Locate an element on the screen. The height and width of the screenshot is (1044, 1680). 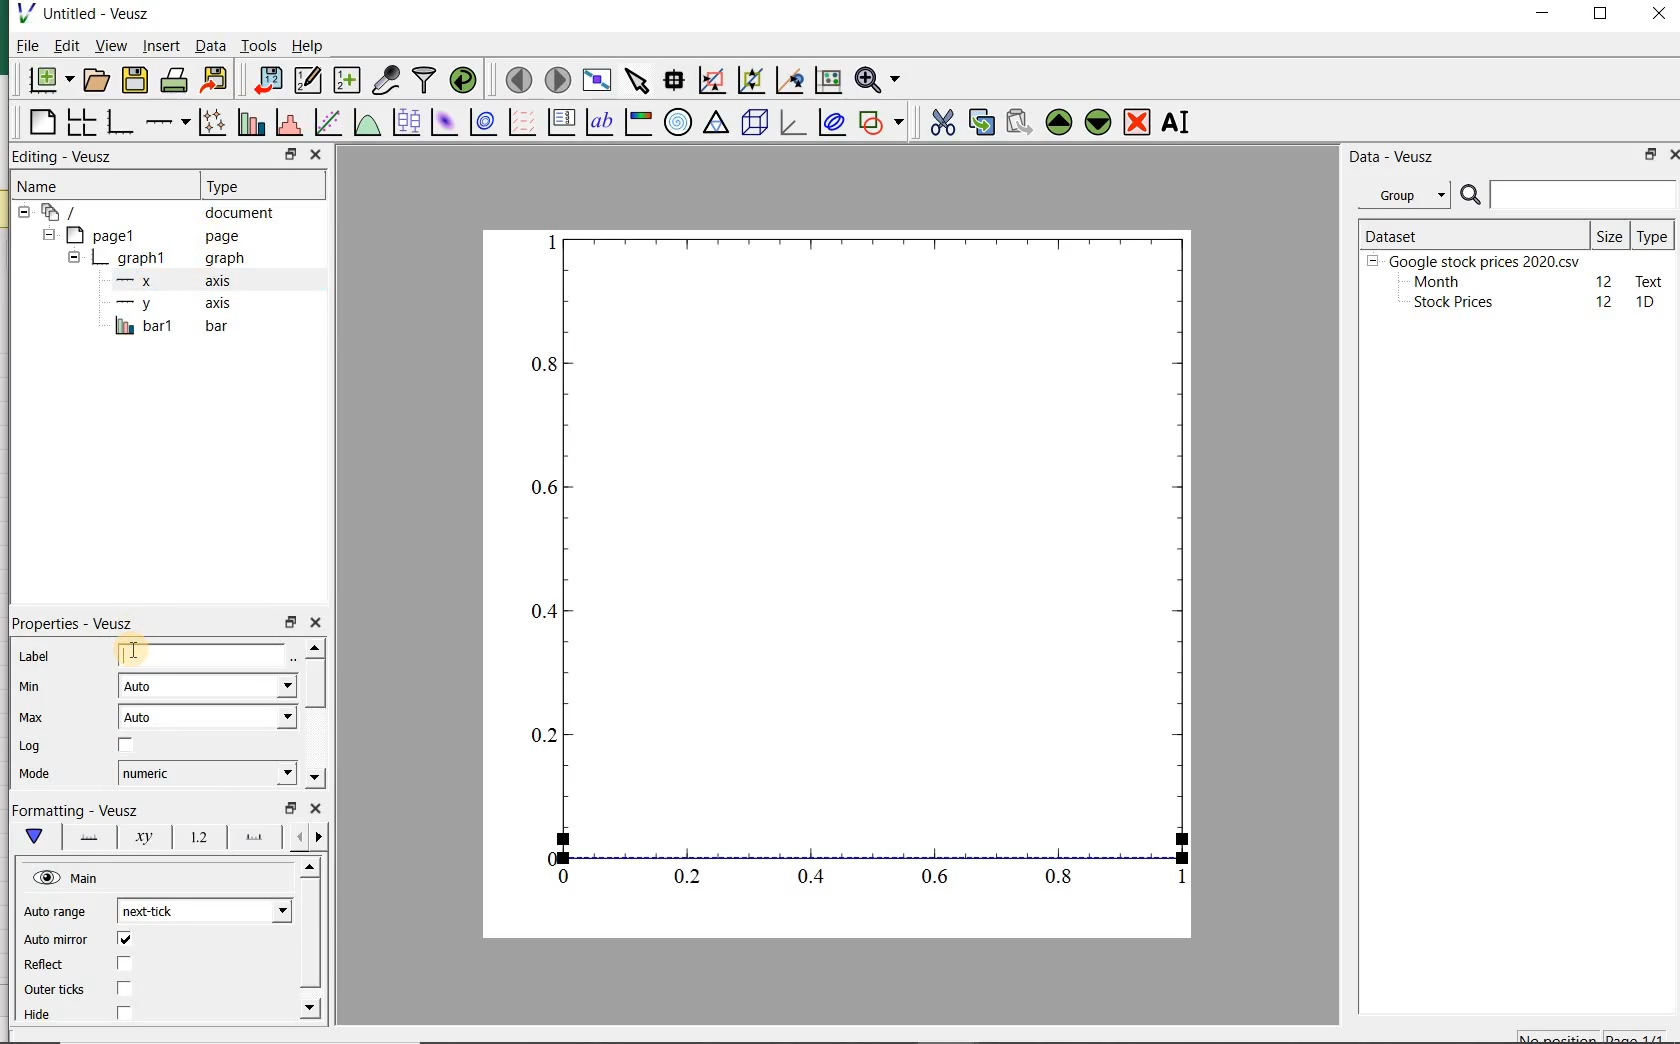
plot bar charts is located at coordinates (248, 124).